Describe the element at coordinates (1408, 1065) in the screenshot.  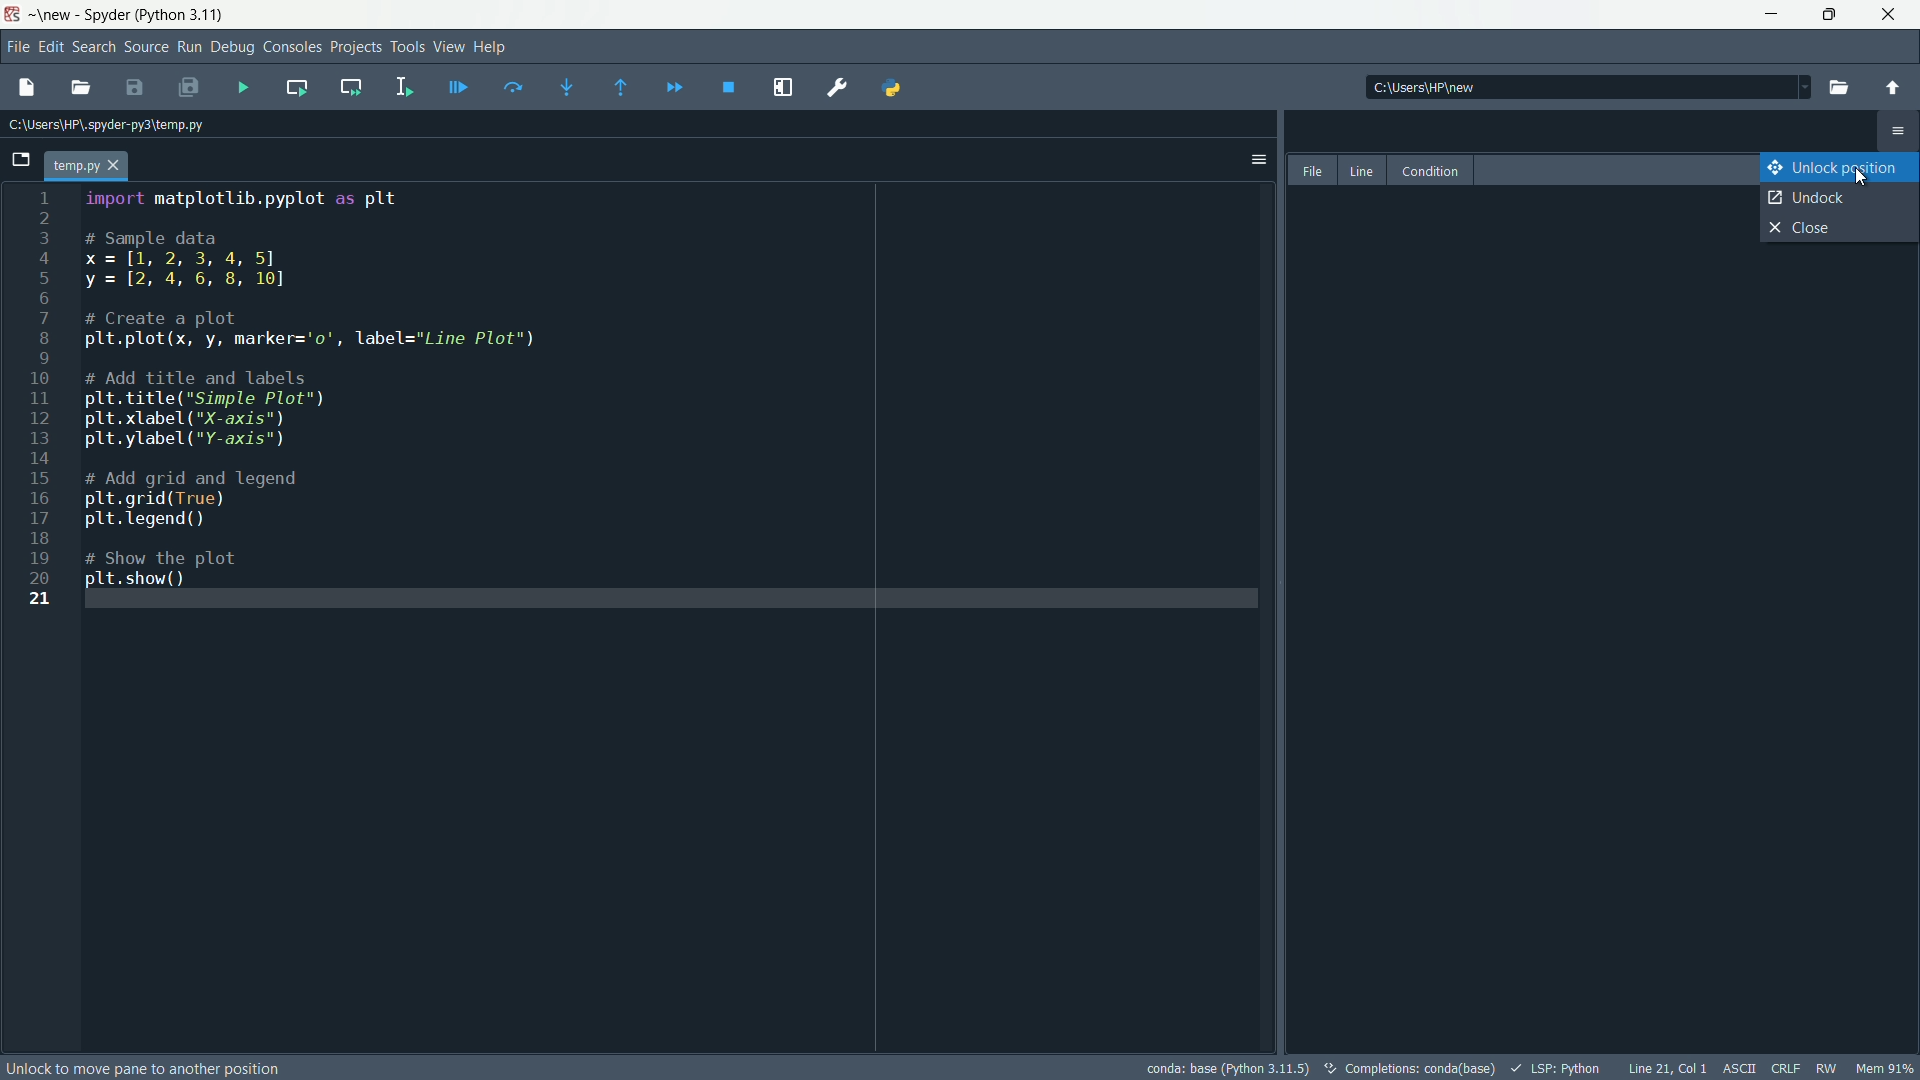
I see `©, completions: conda(base)` at that location.